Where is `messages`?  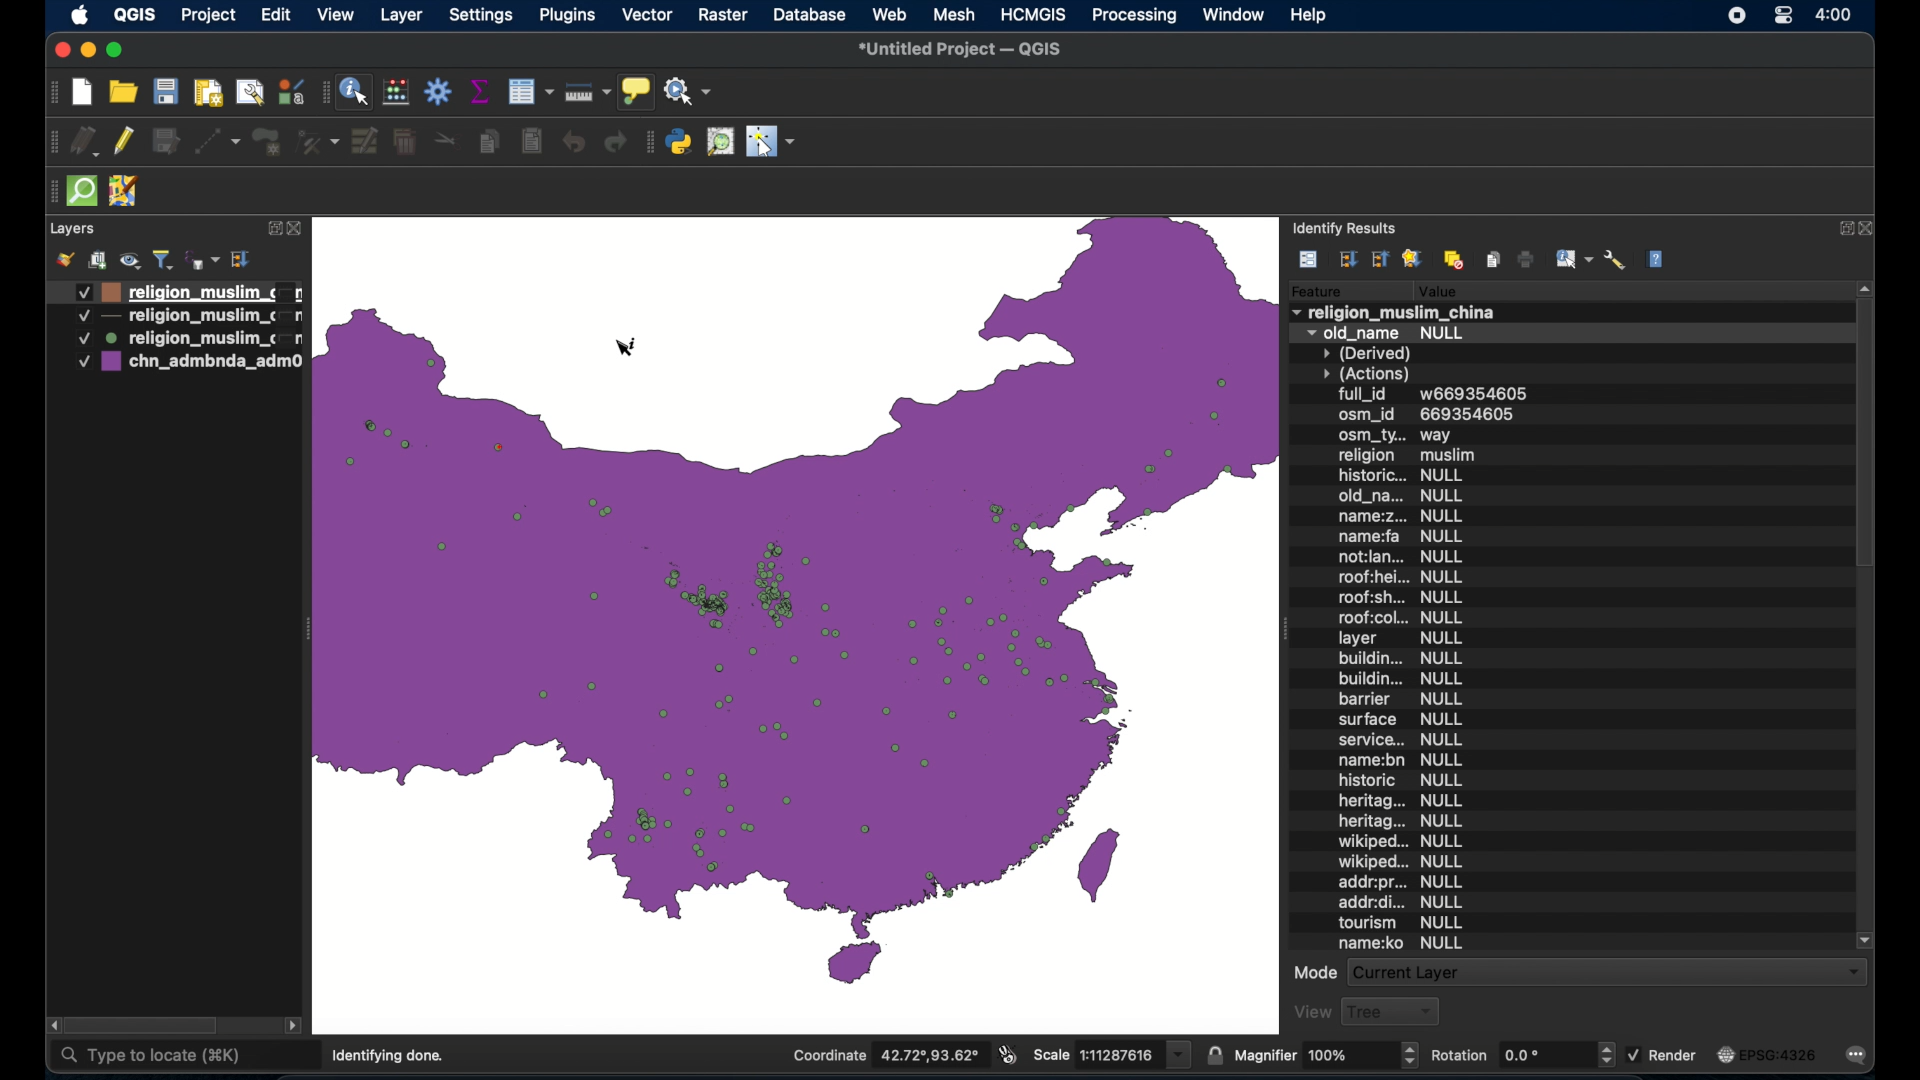 messages is located at coordinates (1860, 1056).